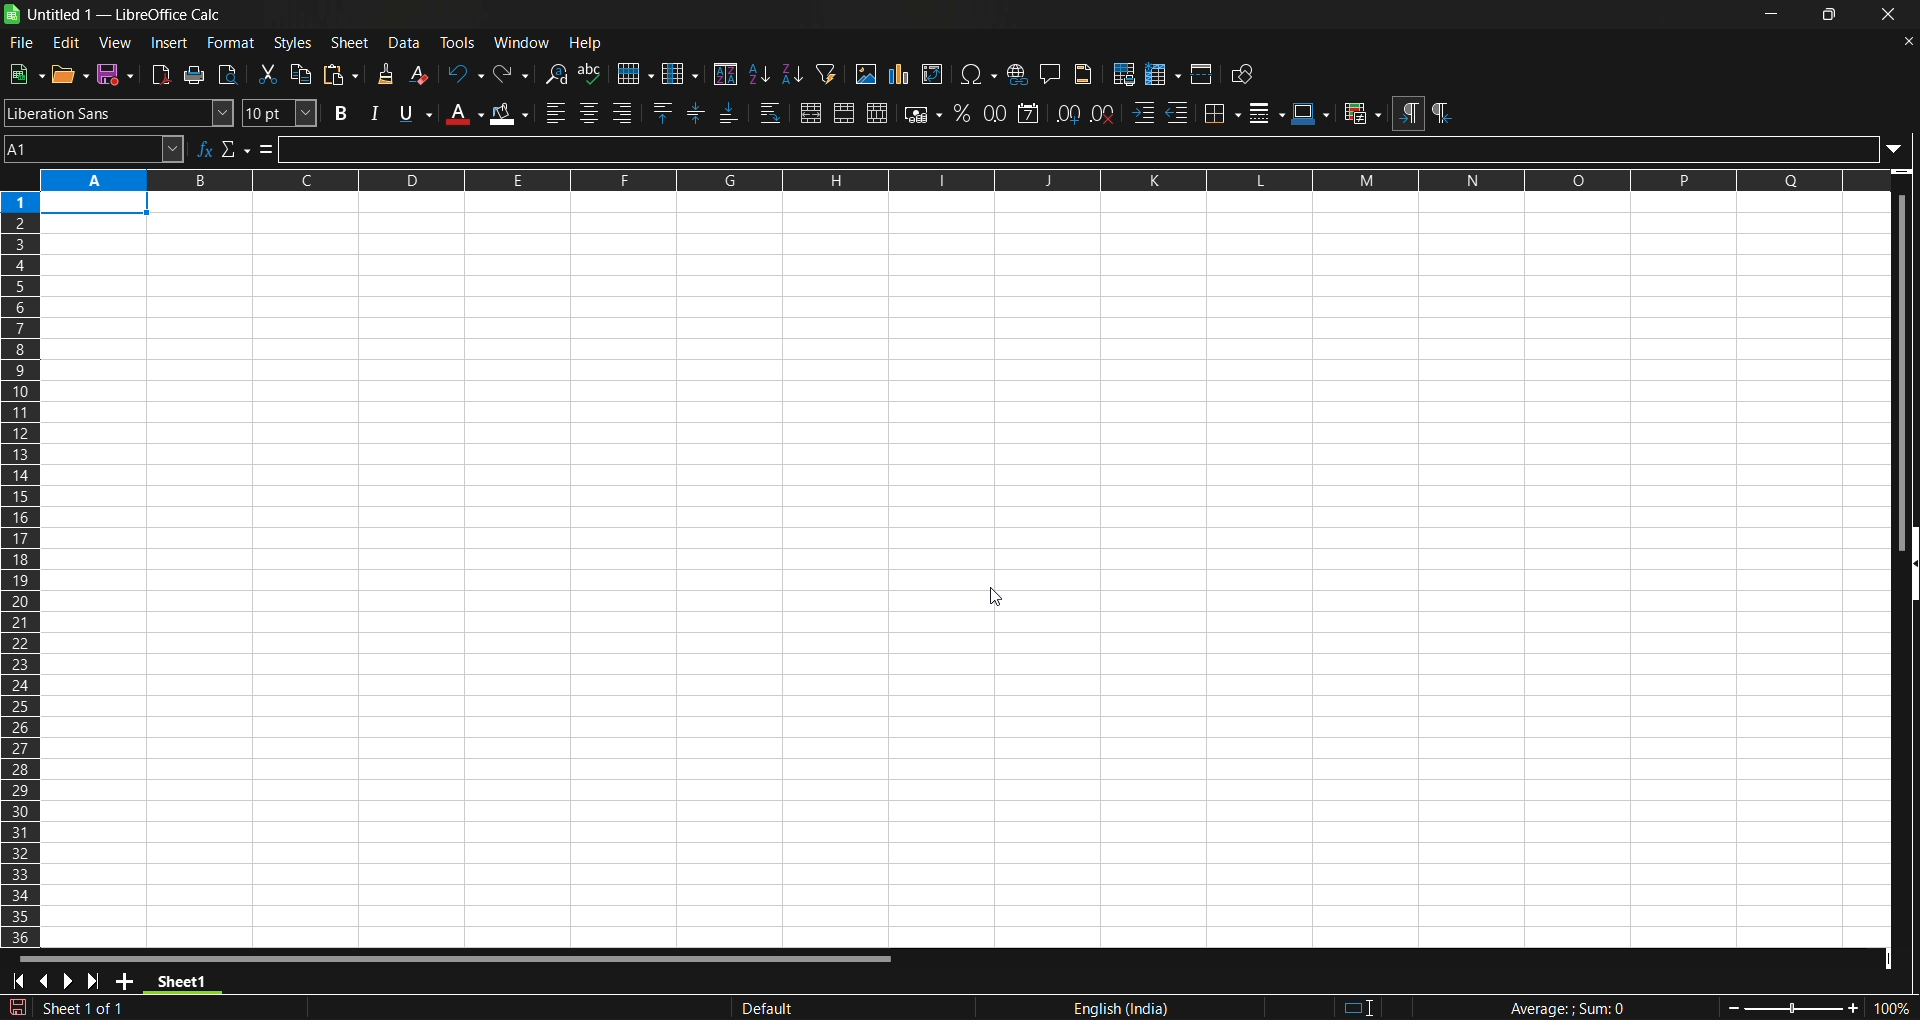 The height and width of the screenshot is (1020, 1920). I want to click on undo, so click(464, 73).